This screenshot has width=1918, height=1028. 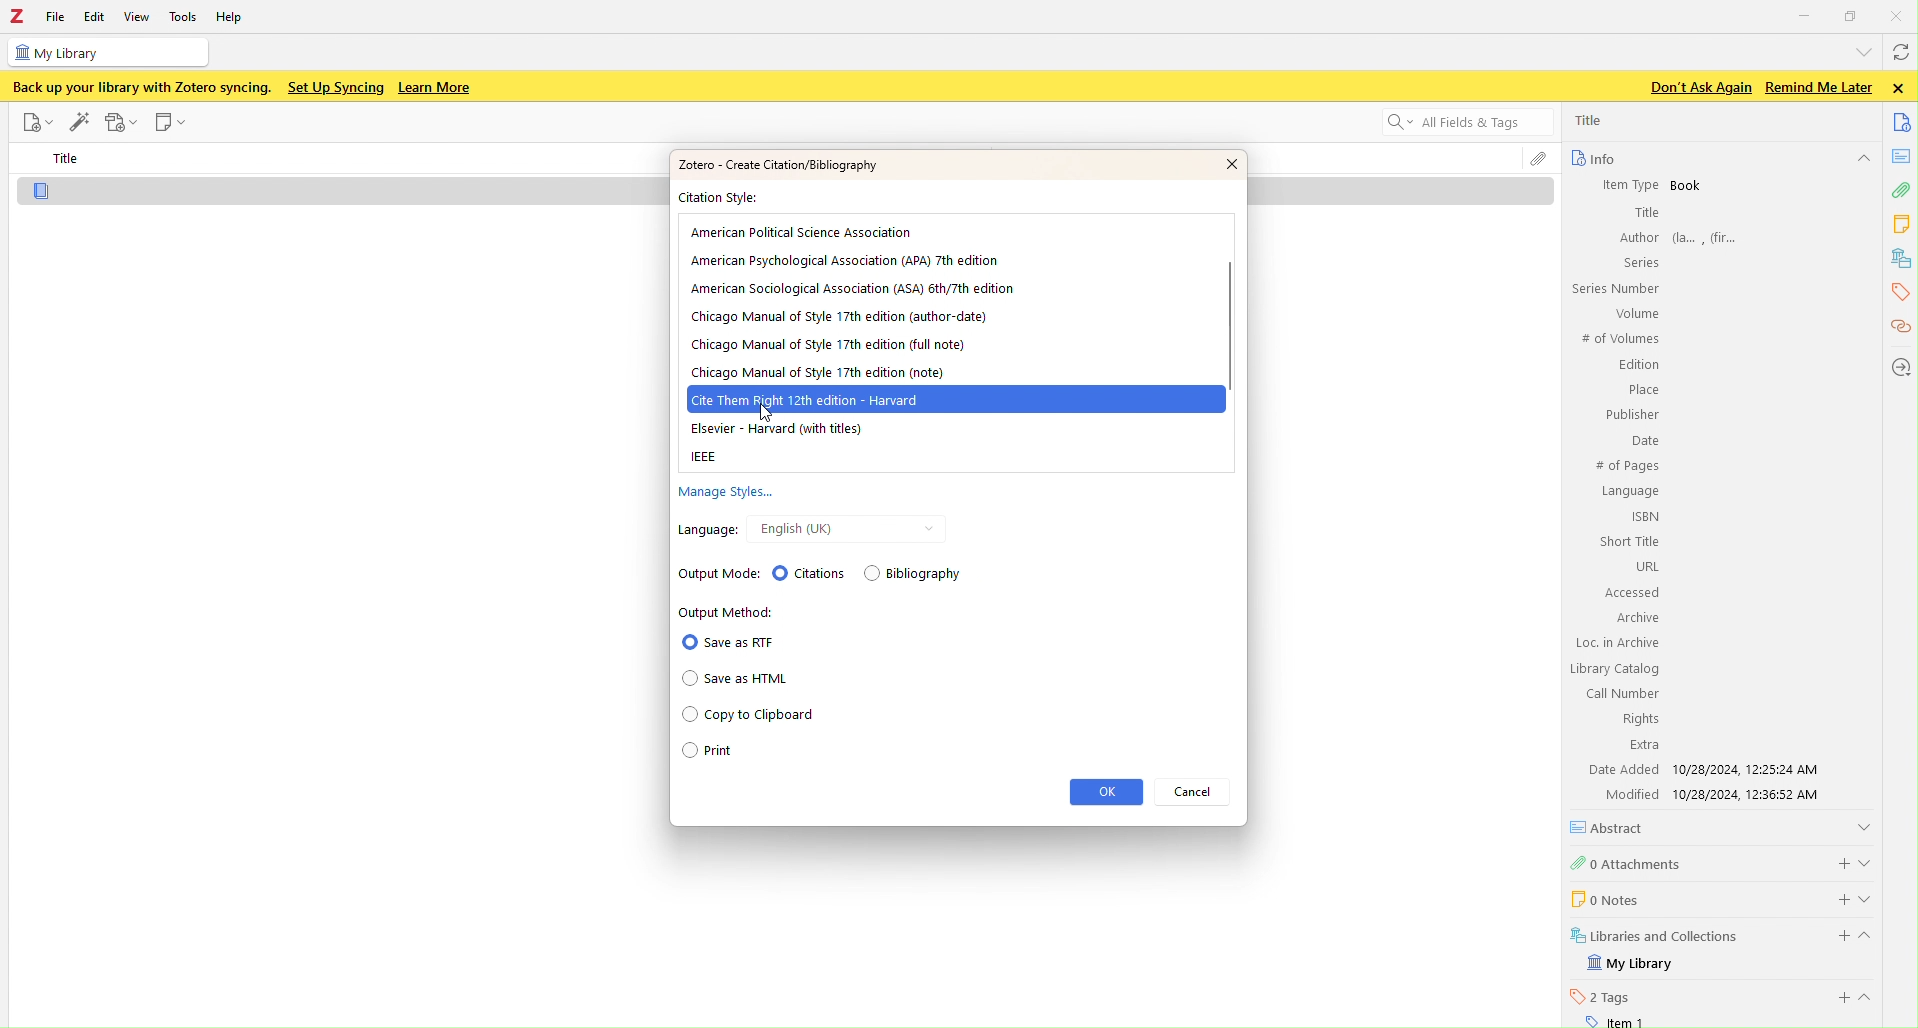 I want to click on save as RTF, so click(x=728, y=642).